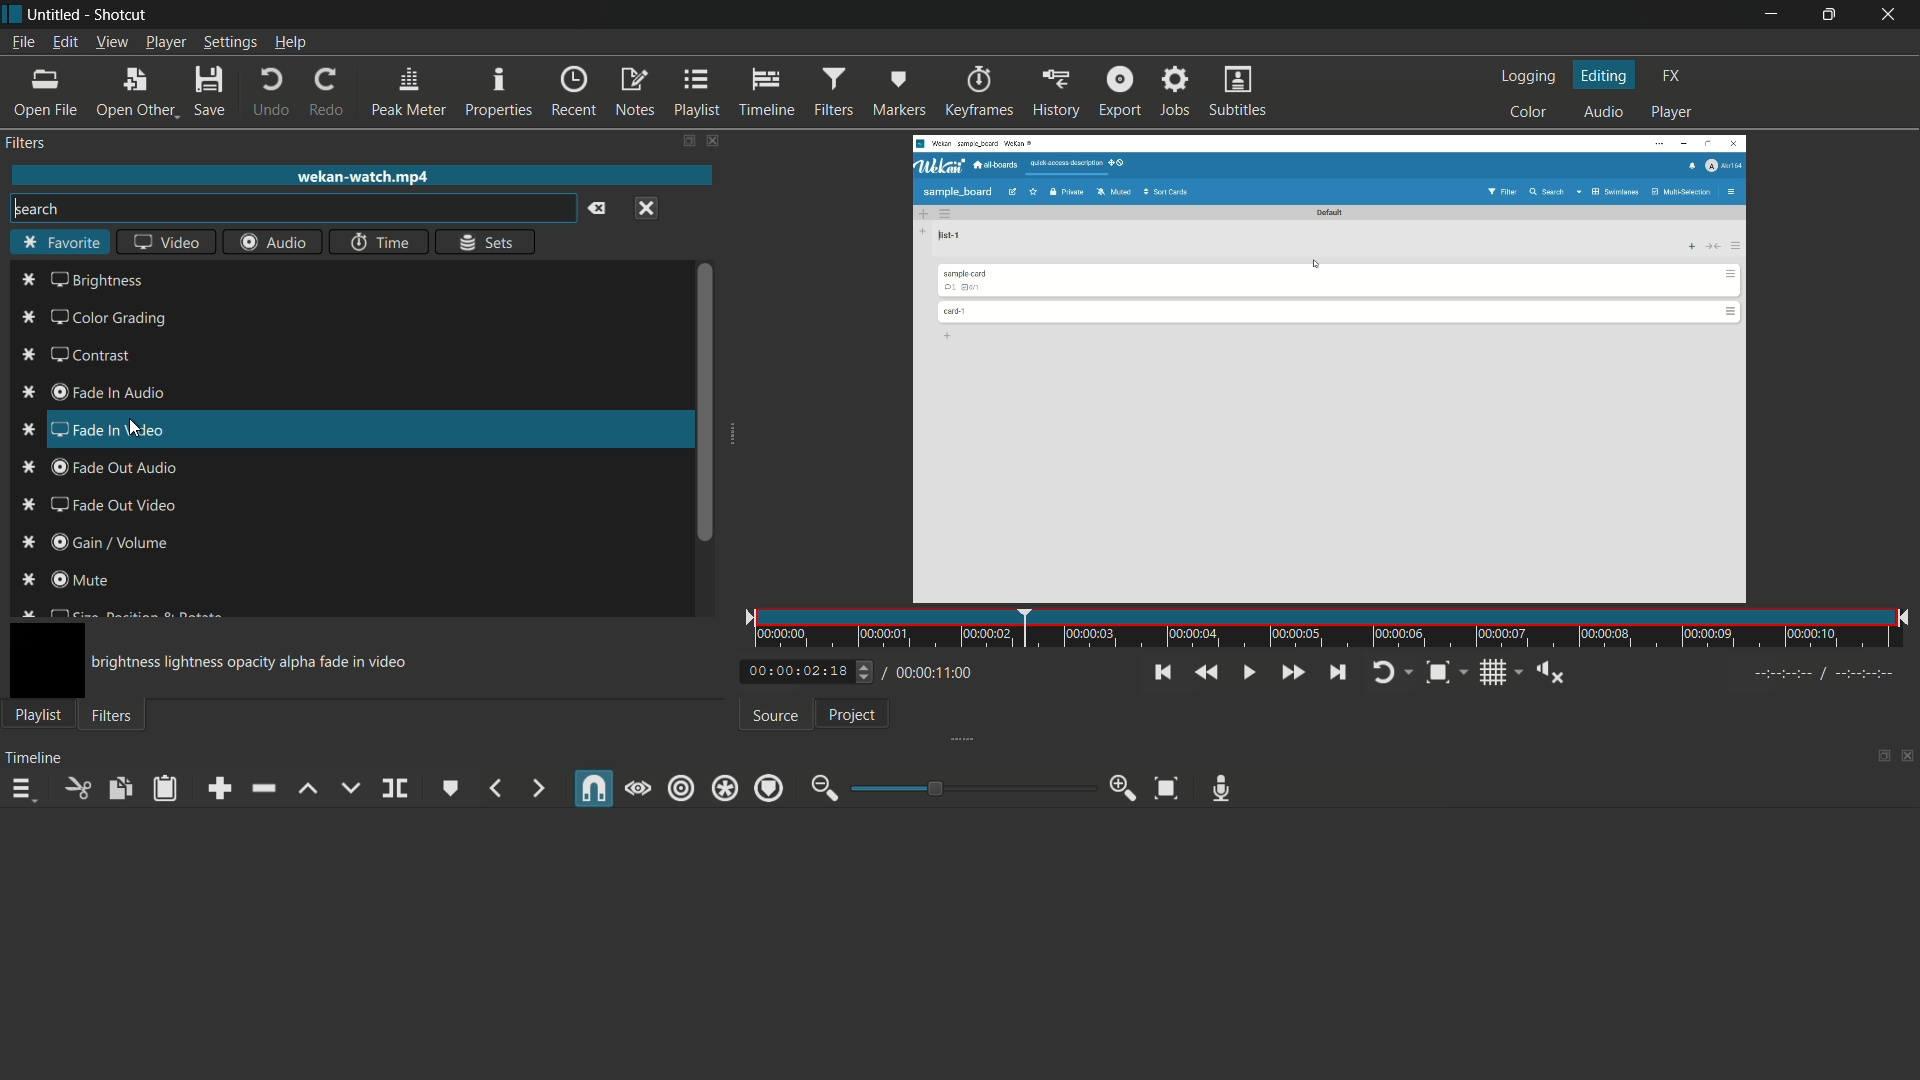  Describe the element at coordinates (599, 209) in the screenshot. I see `clear search` at that location.